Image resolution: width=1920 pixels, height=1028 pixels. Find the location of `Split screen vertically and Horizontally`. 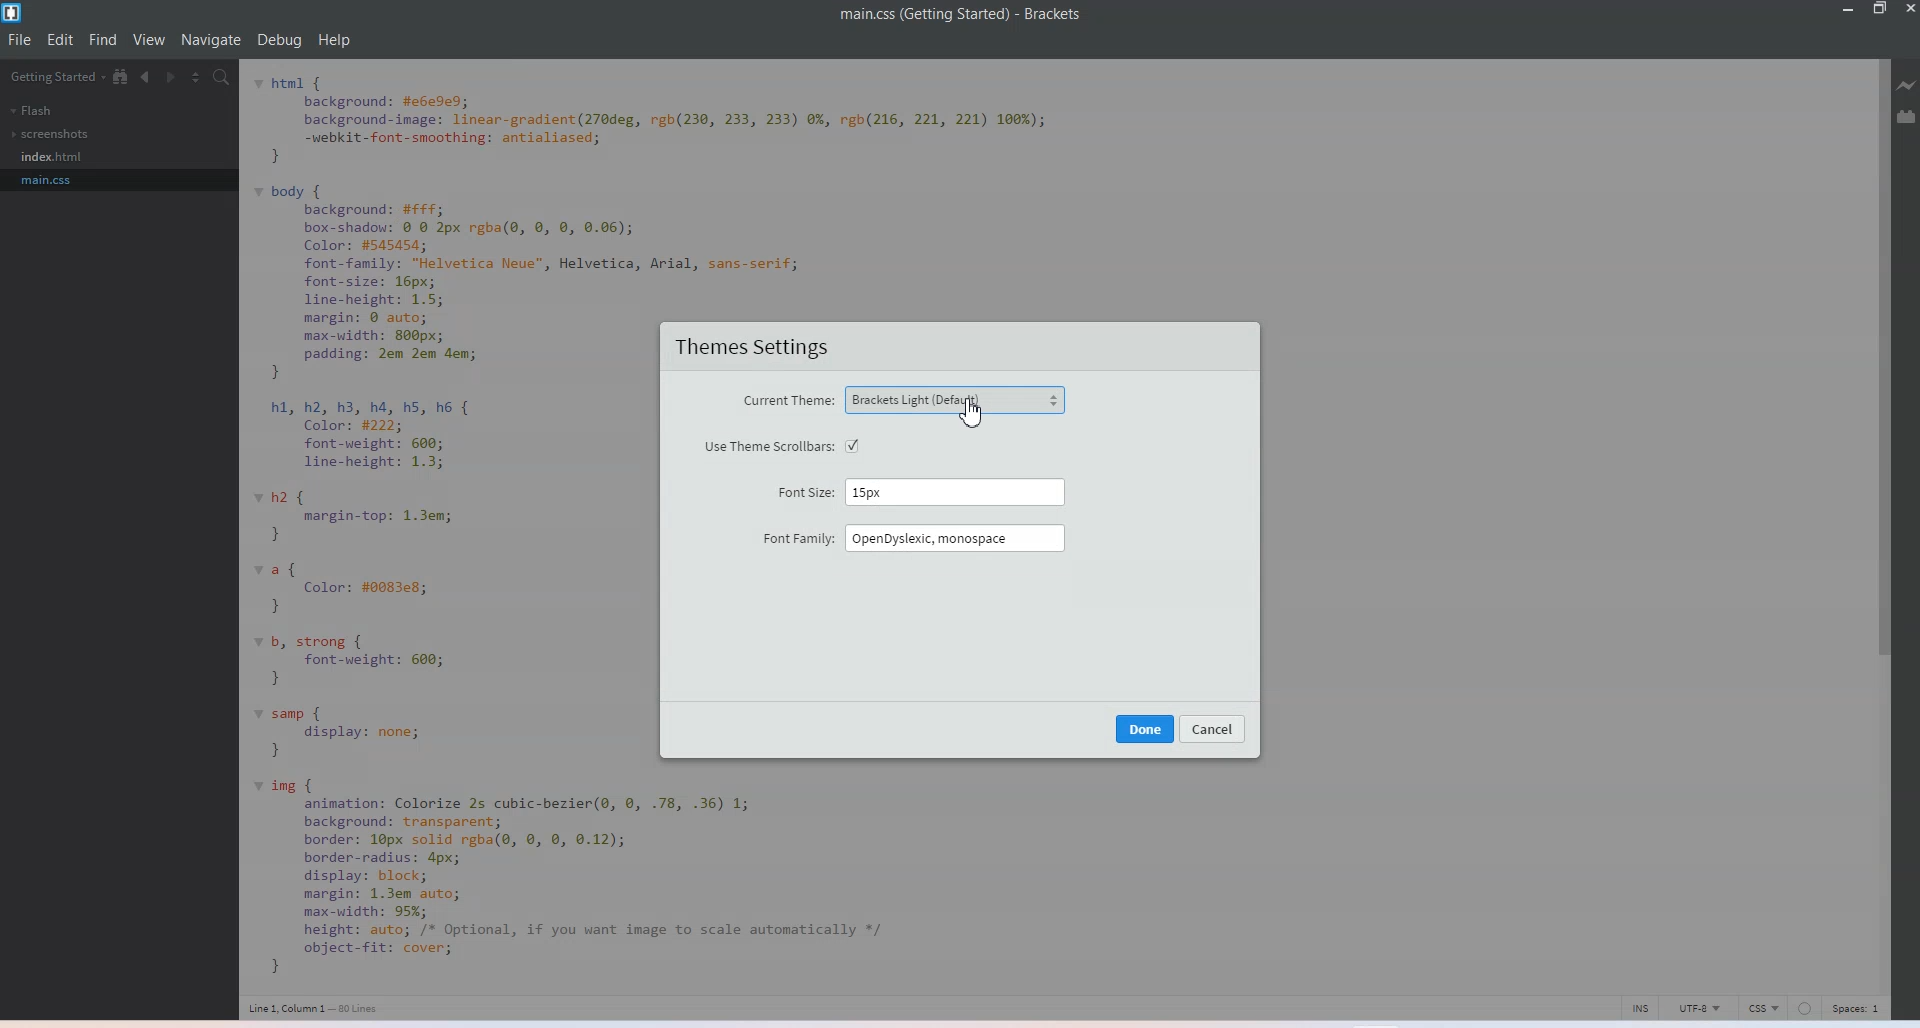

Split screen vertically and Horizontally is located at coordinates (198, 77).